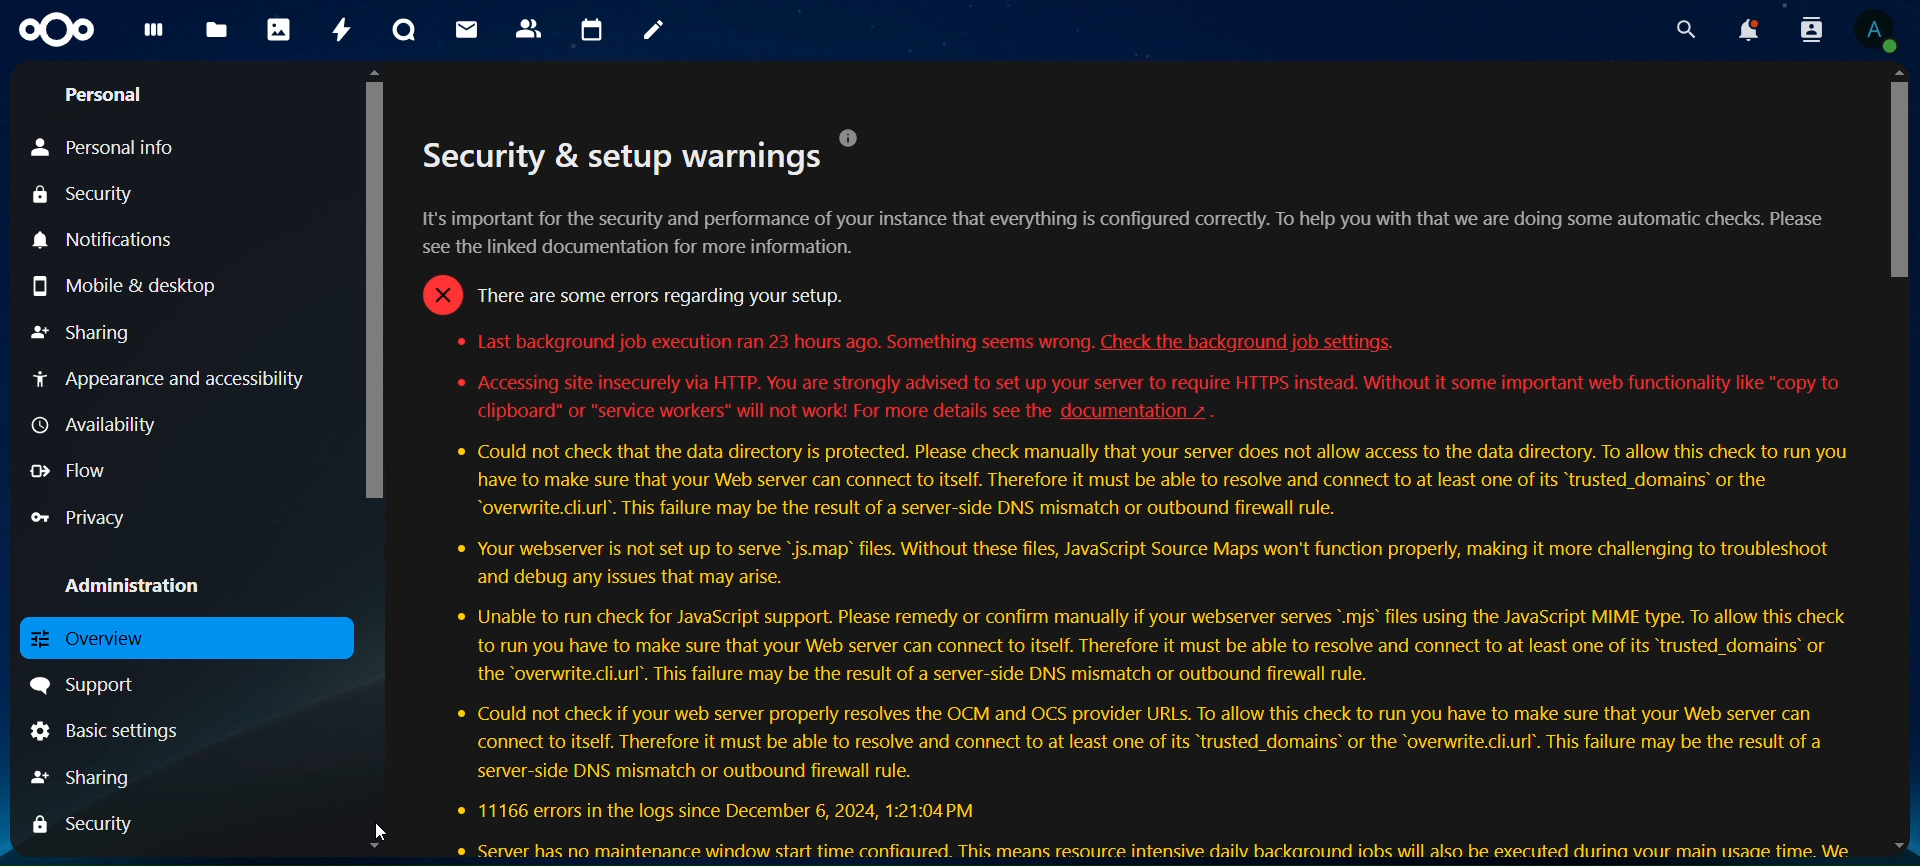 This screenshot has height=866, width=1920. Describe the element at coordinates (407, 31) in the screenshot. I see `talk` at that location.